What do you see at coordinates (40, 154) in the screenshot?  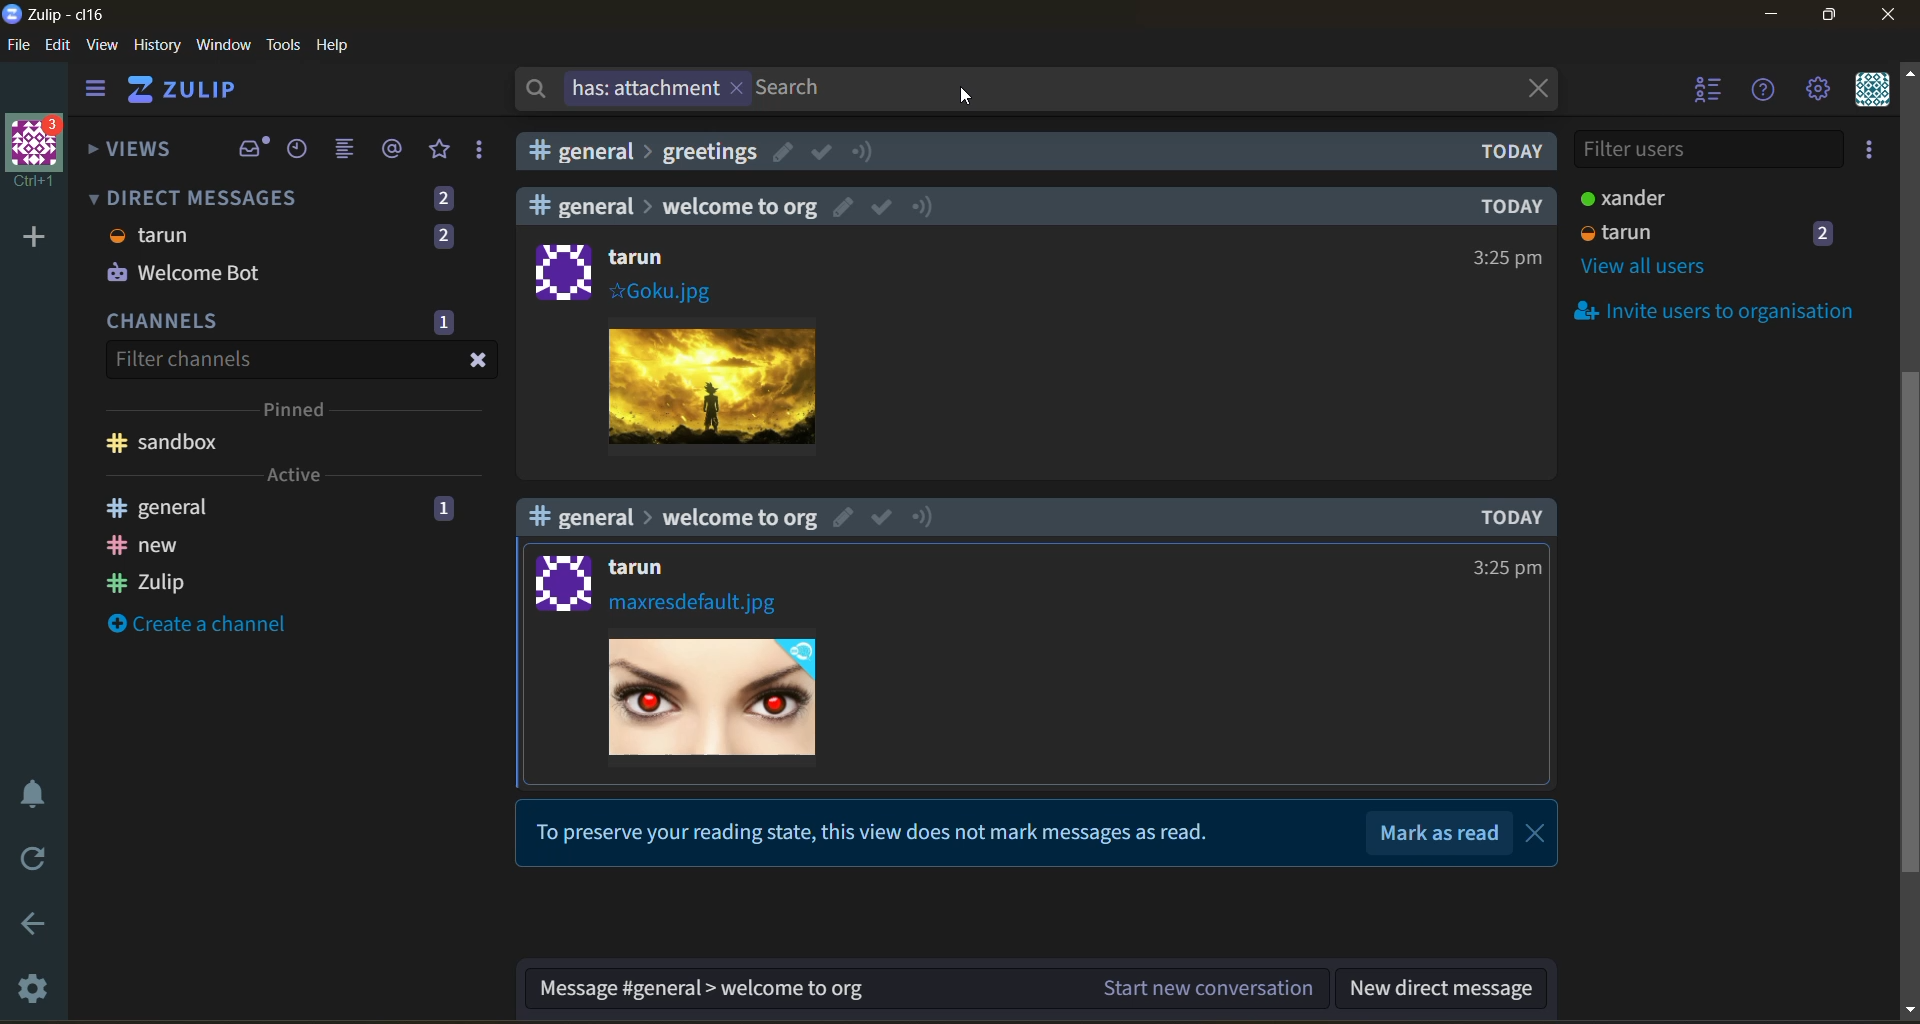 I see `organisation  Ctrl+1` at bounding box center [40, 154].